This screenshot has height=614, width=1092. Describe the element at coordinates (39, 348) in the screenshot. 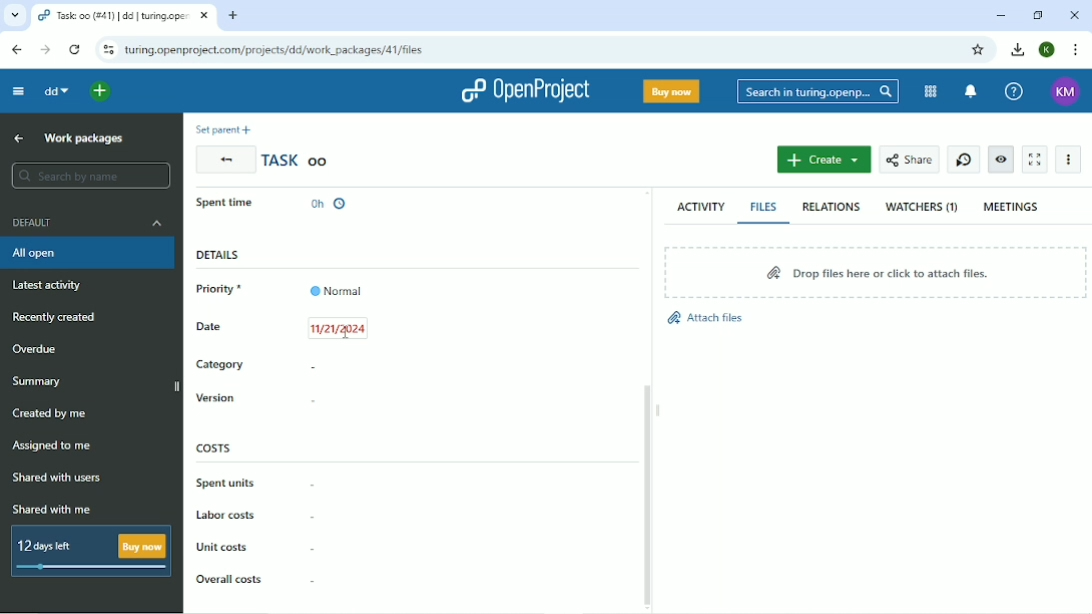

I see `Overdue` at that location.